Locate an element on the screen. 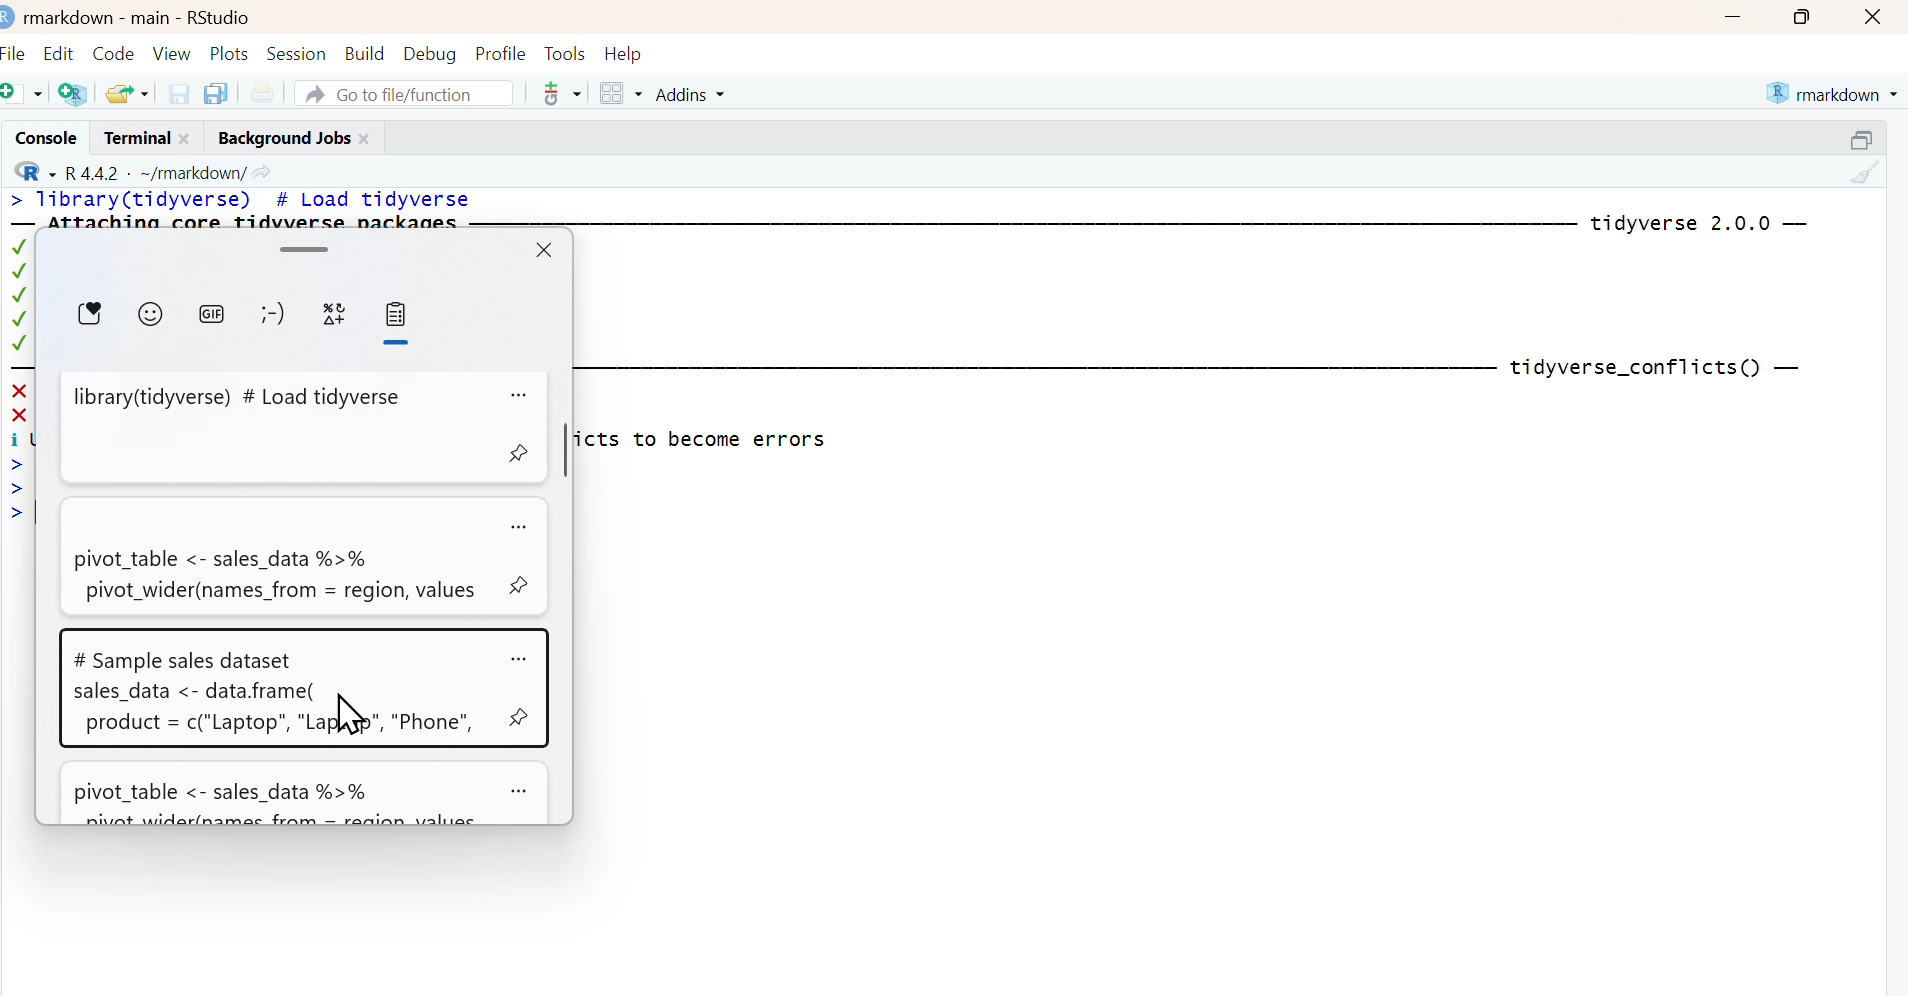 Image resolution: width=1908 pixels, height=996 pixels. Profile is located at coordinates (500, 51).